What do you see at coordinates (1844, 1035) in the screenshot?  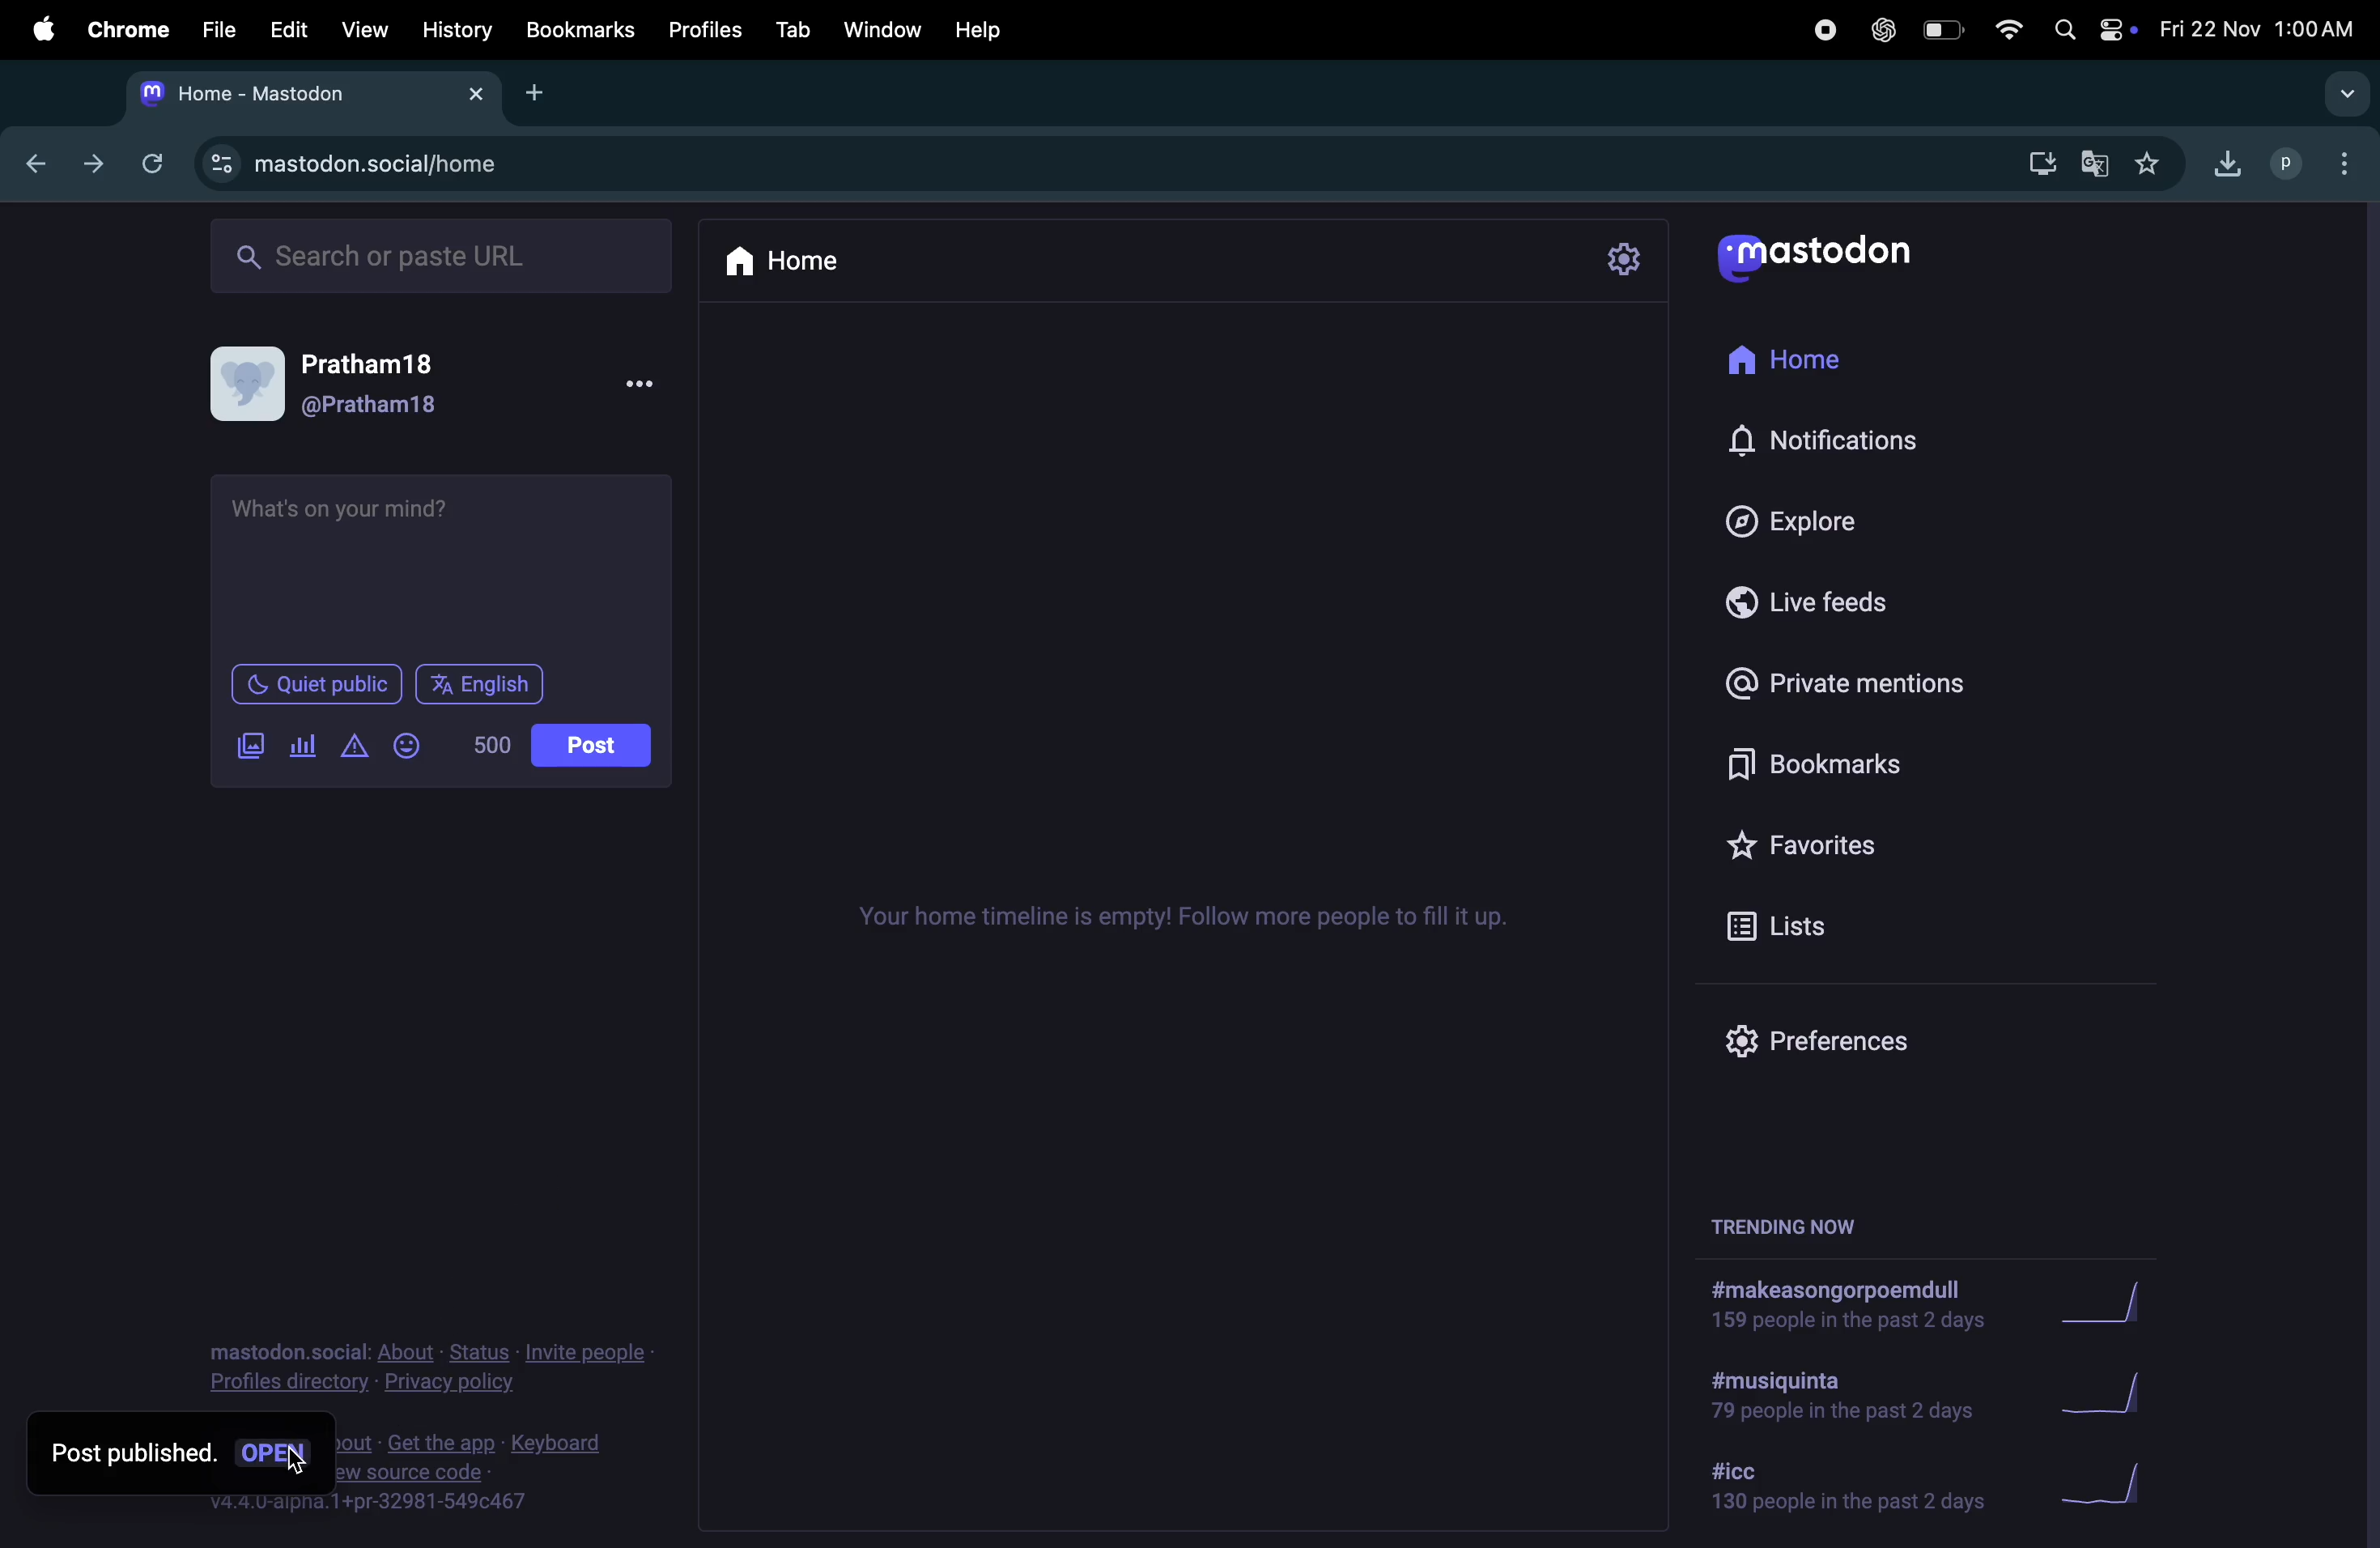 I see `prefrences` at bounding box center [1844, 1035].